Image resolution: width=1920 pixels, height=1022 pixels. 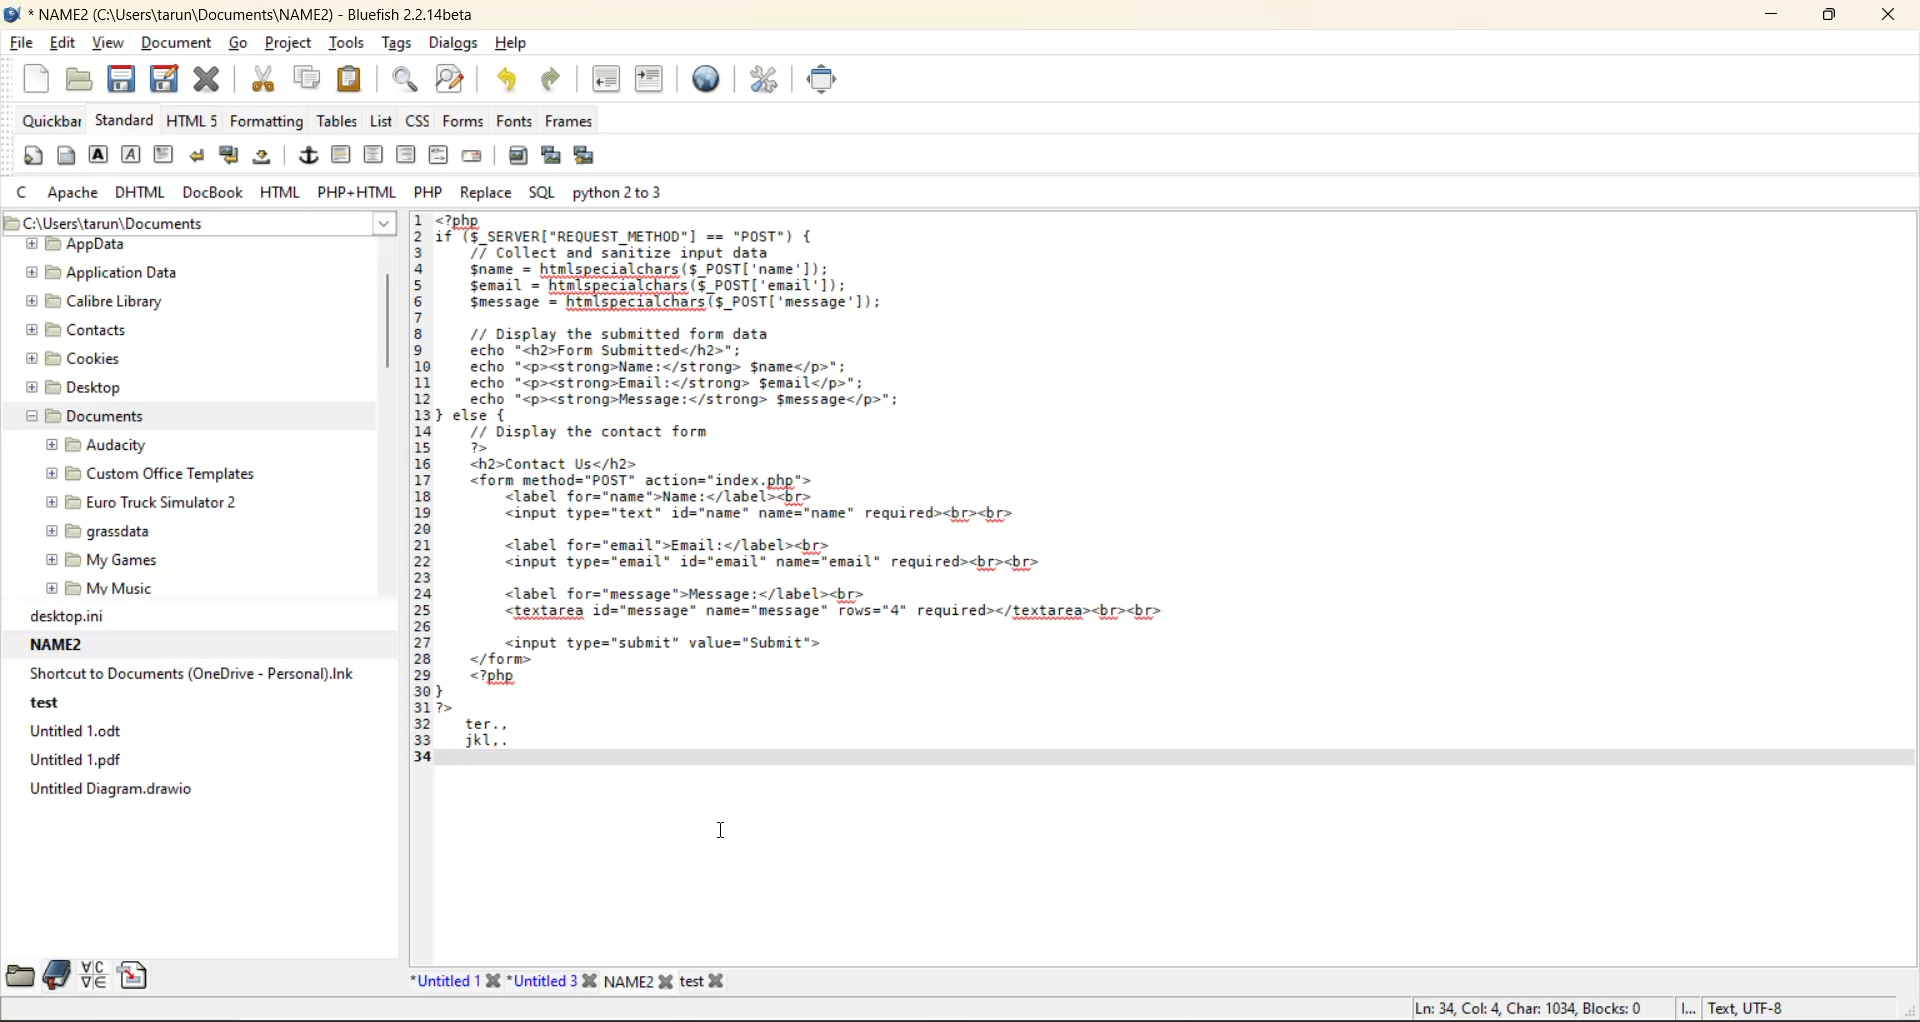 What do you see at coordinates (74, 358) in the screenshot?
I see `Cookies` at bounding box center [74, 358].